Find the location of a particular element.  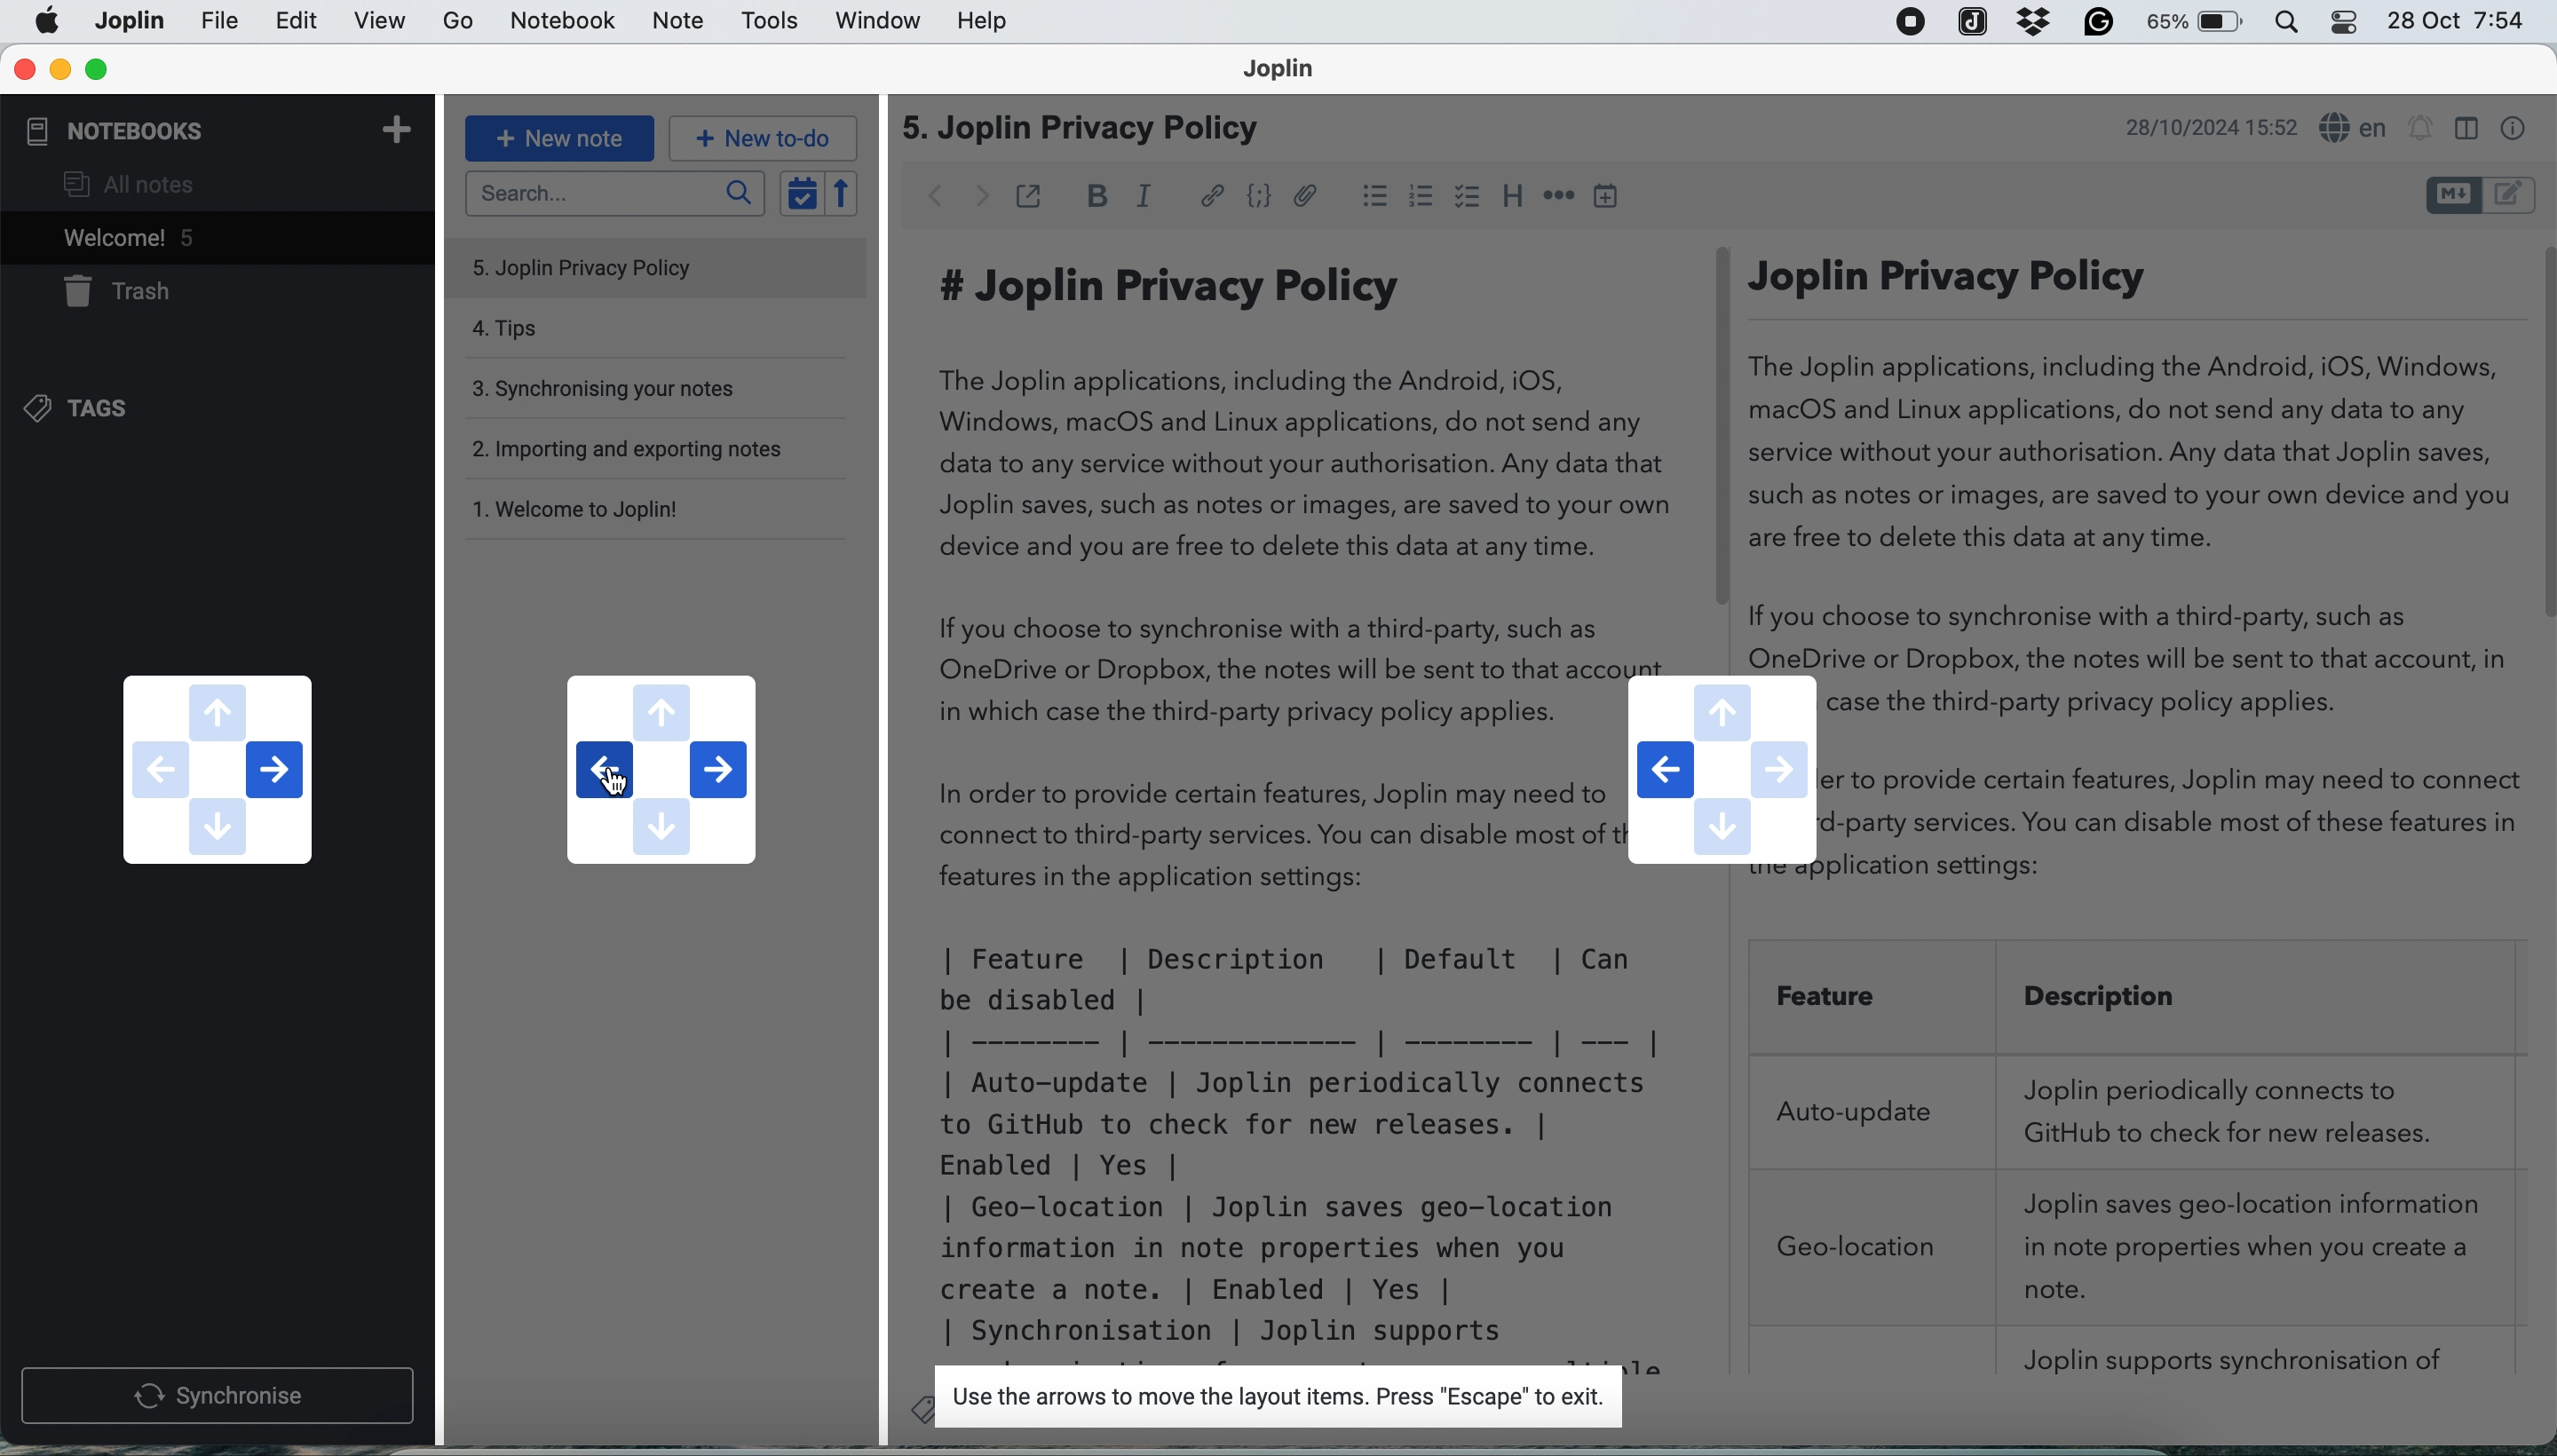

maximise is located at coordinates (97, 70).